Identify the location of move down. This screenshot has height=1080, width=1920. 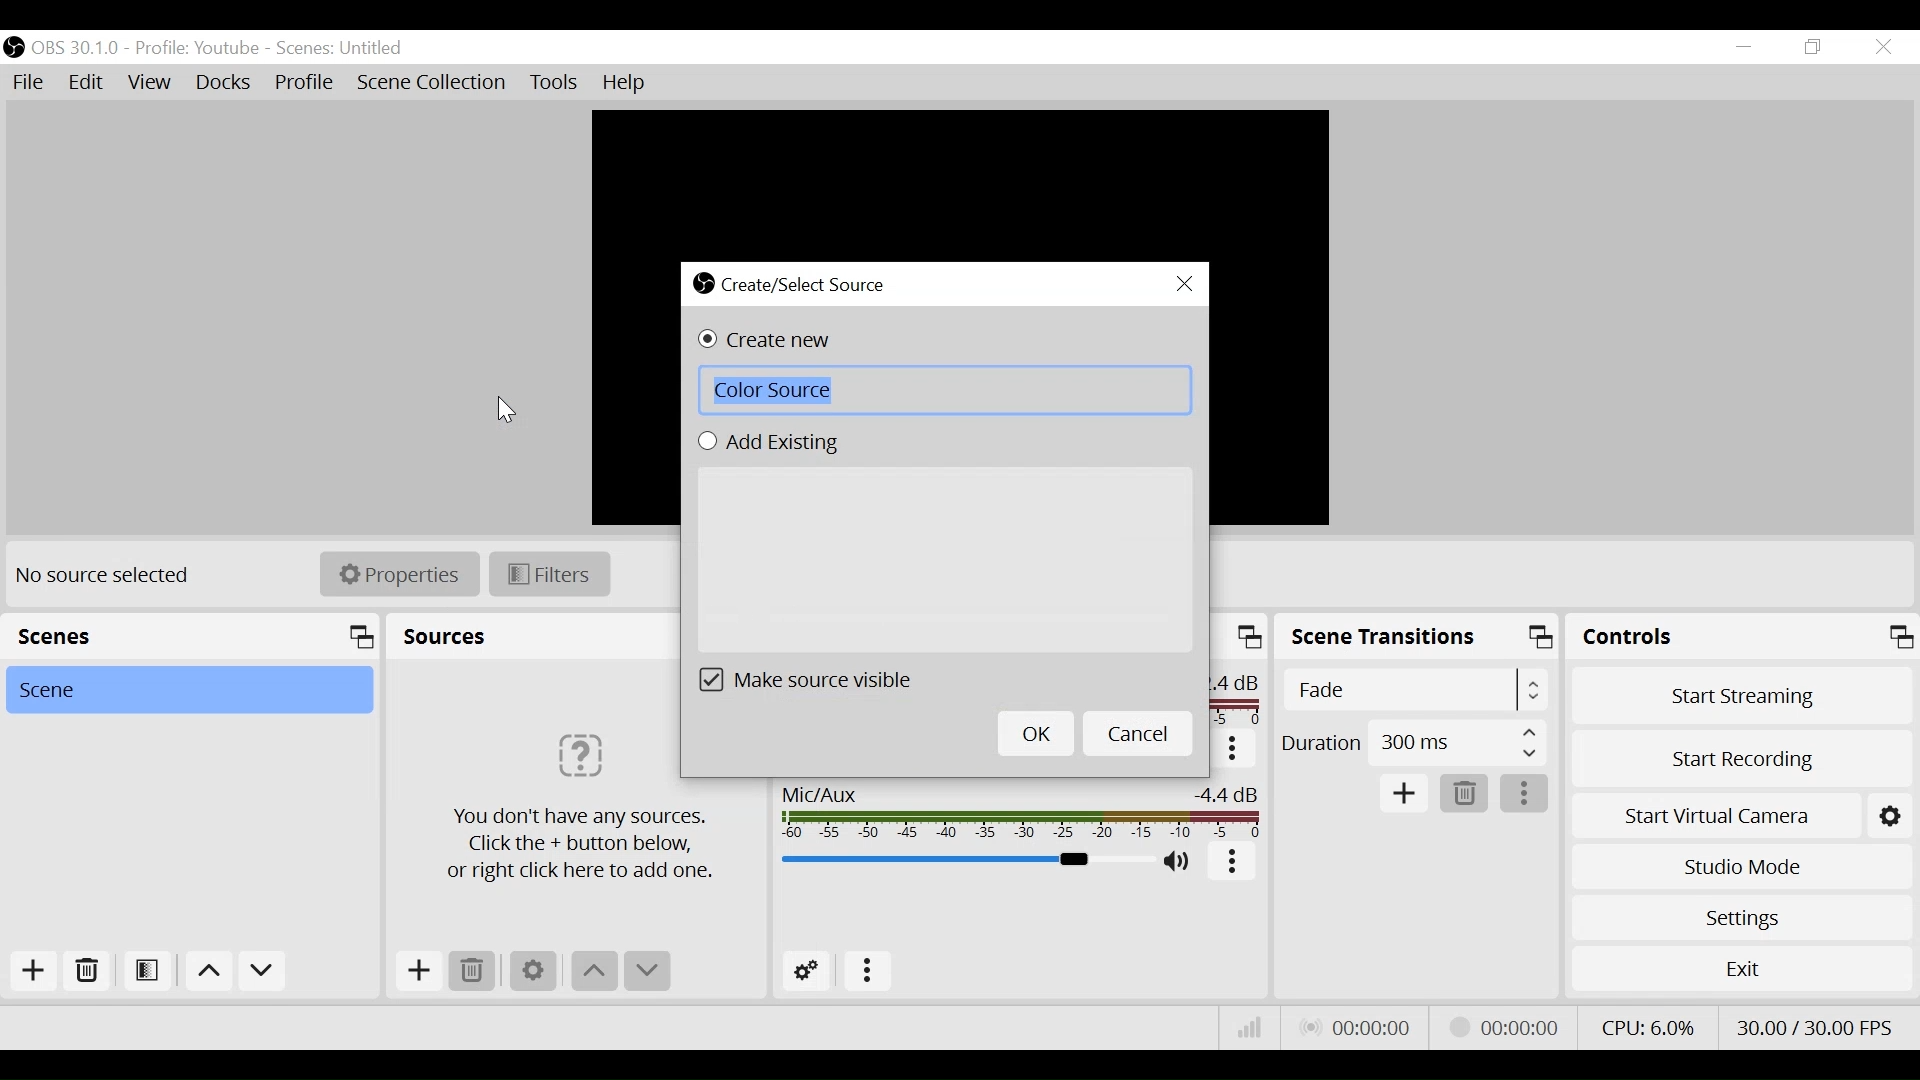
(265, 972).